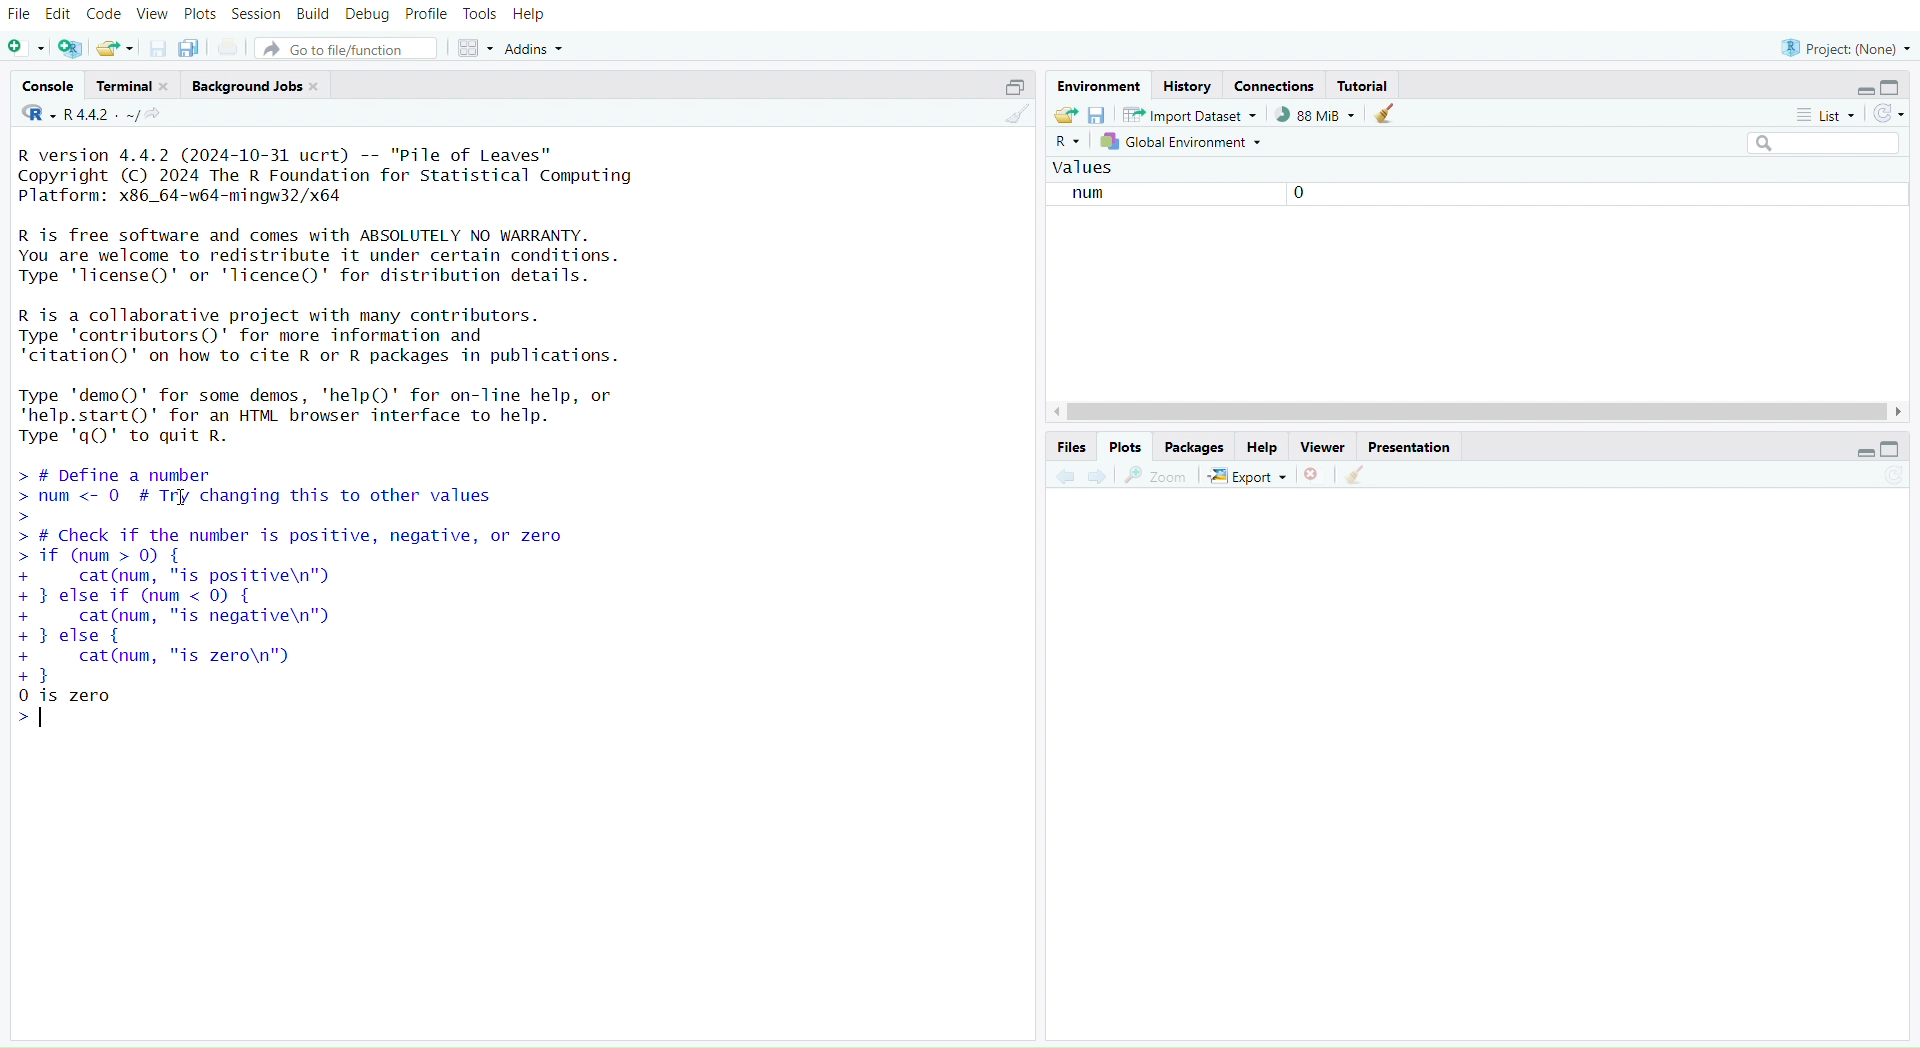 This screenshot has height=1048, width=1920. Describe the element at coordinates (1315, 115) in the screenshot. I see `88 mib` at that location.